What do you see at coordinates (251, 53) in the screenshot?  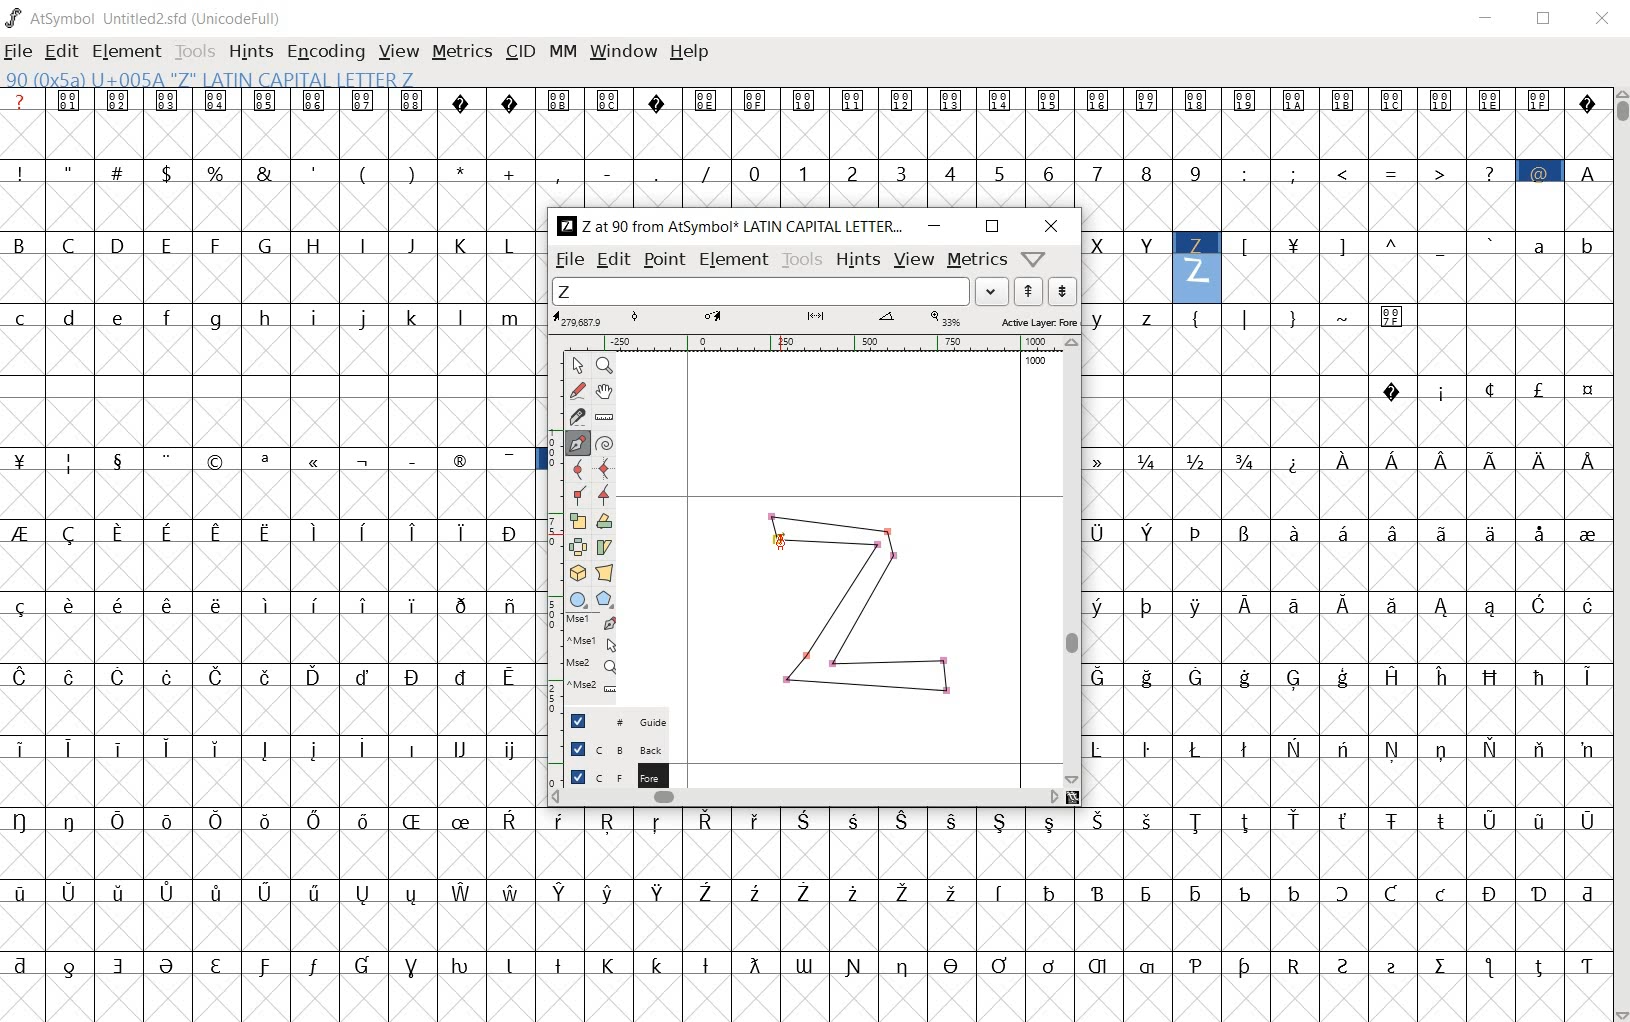 I see `hints` at bounding box center [251, 53].